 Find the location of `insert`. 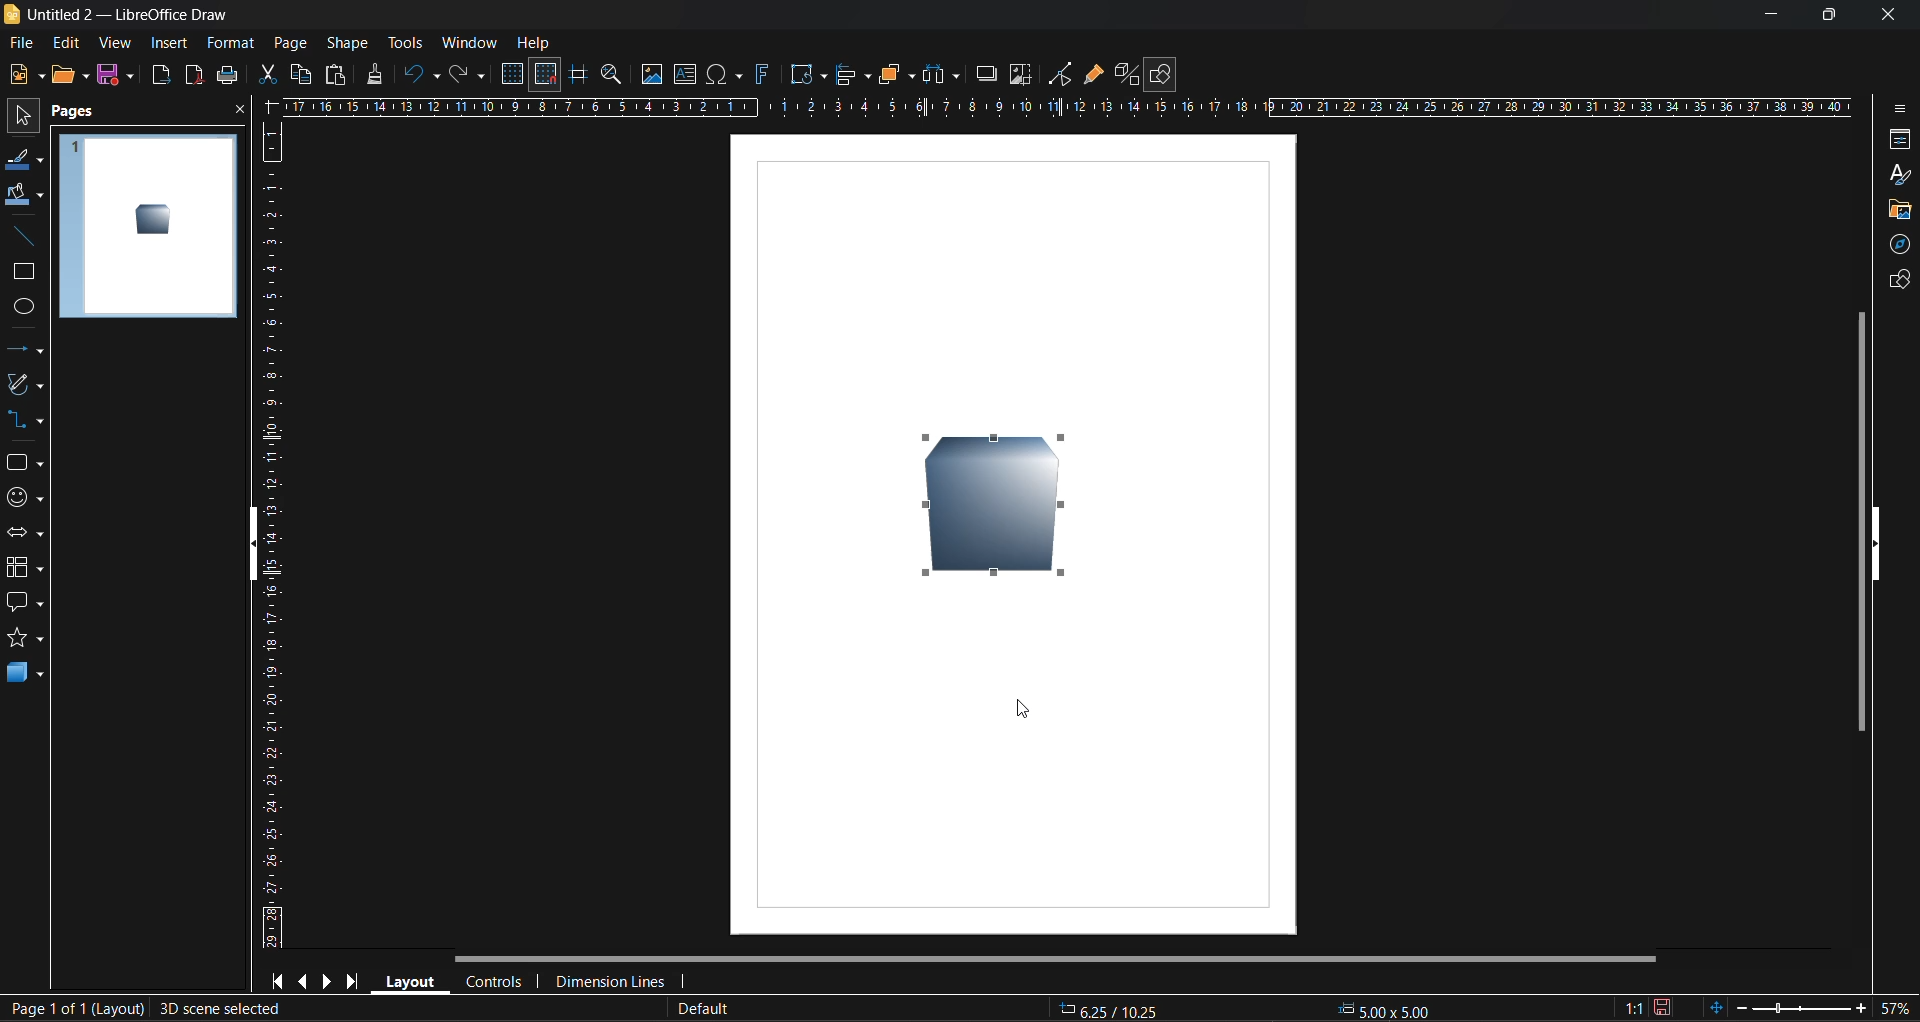

insert is located at coordinates (169, 42).